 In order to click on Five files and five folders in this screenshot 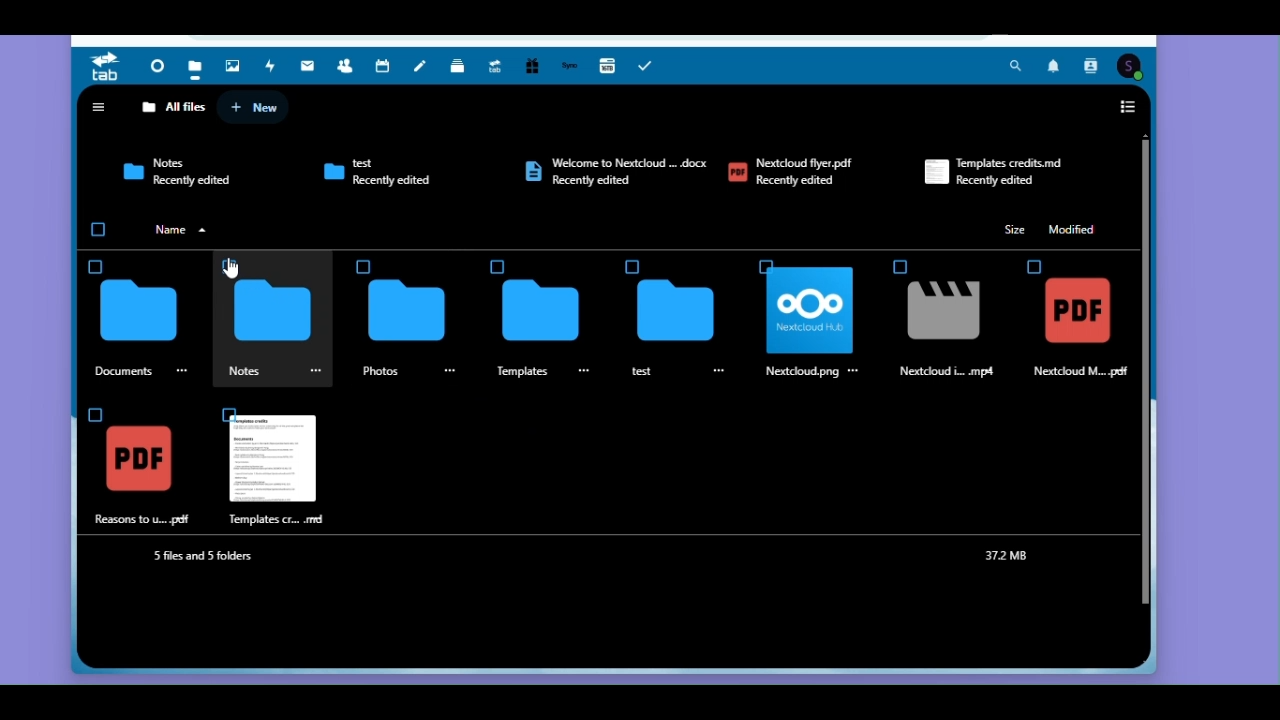, I will do `click(219, 558)`.